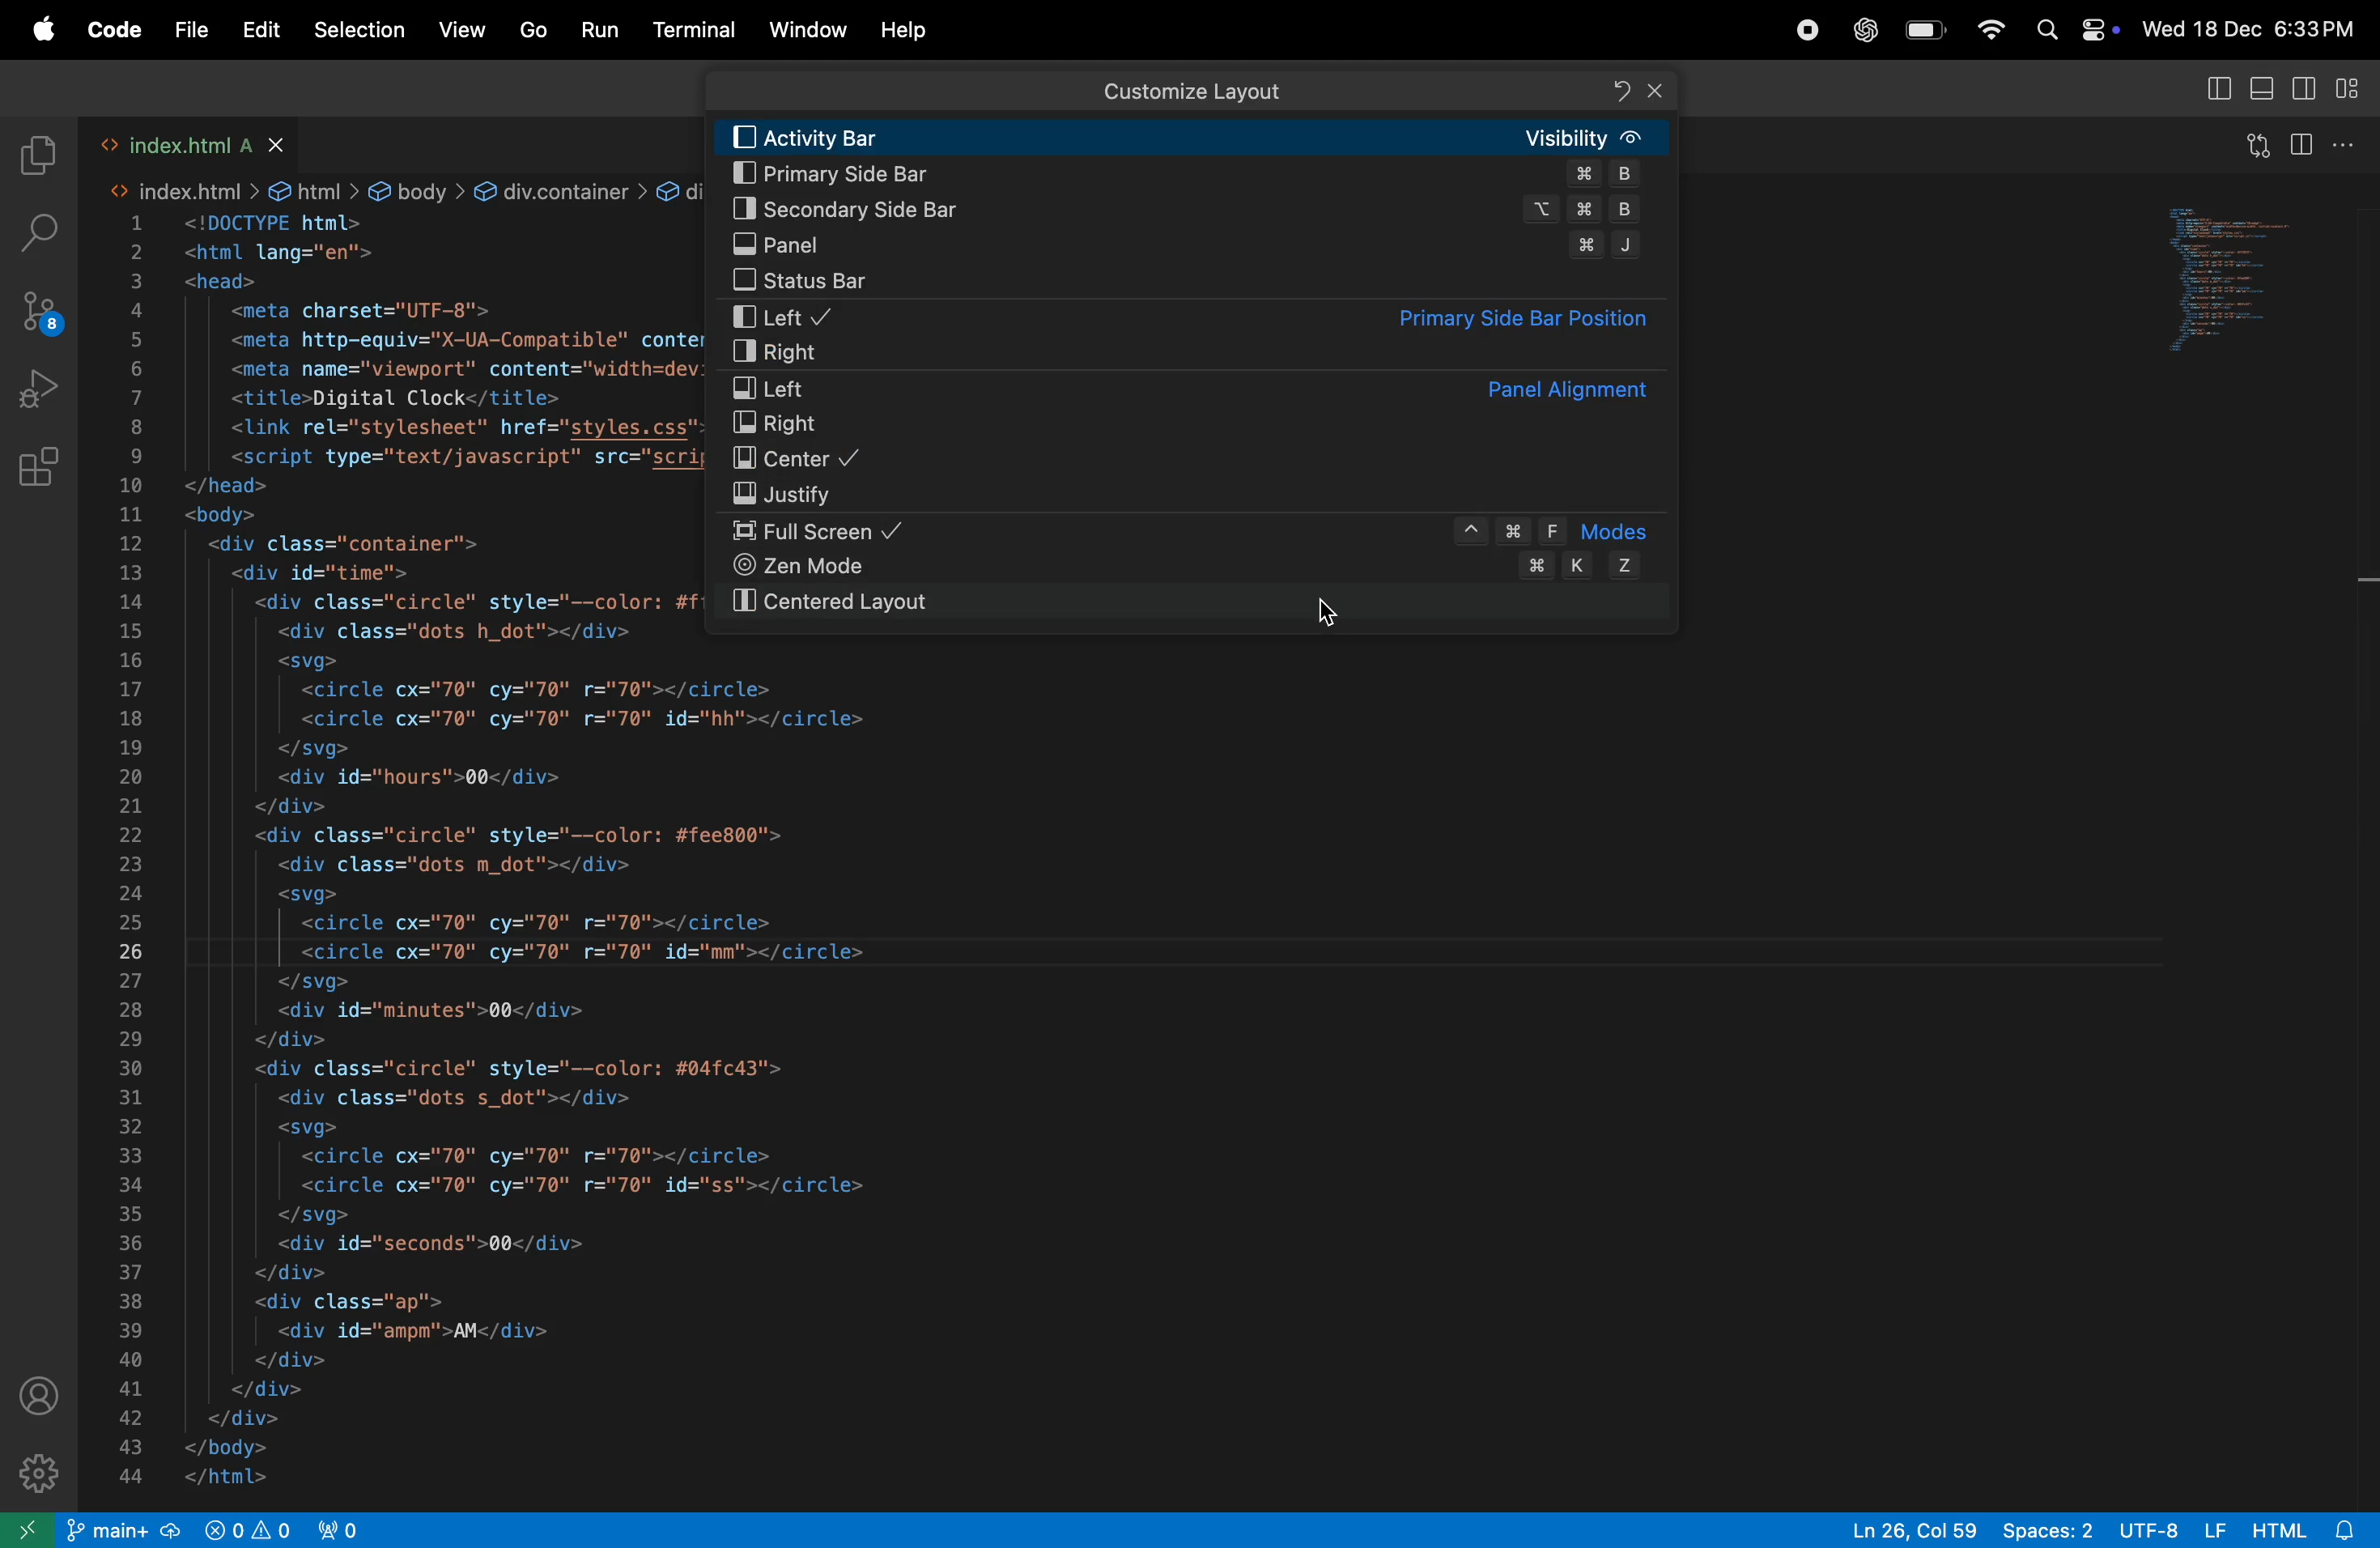 Image resolution: width=2380 pixels, height=1548 pixels. Describe the element at coordinates (688, 31) in the screenshot. I see `terminal` at that location.